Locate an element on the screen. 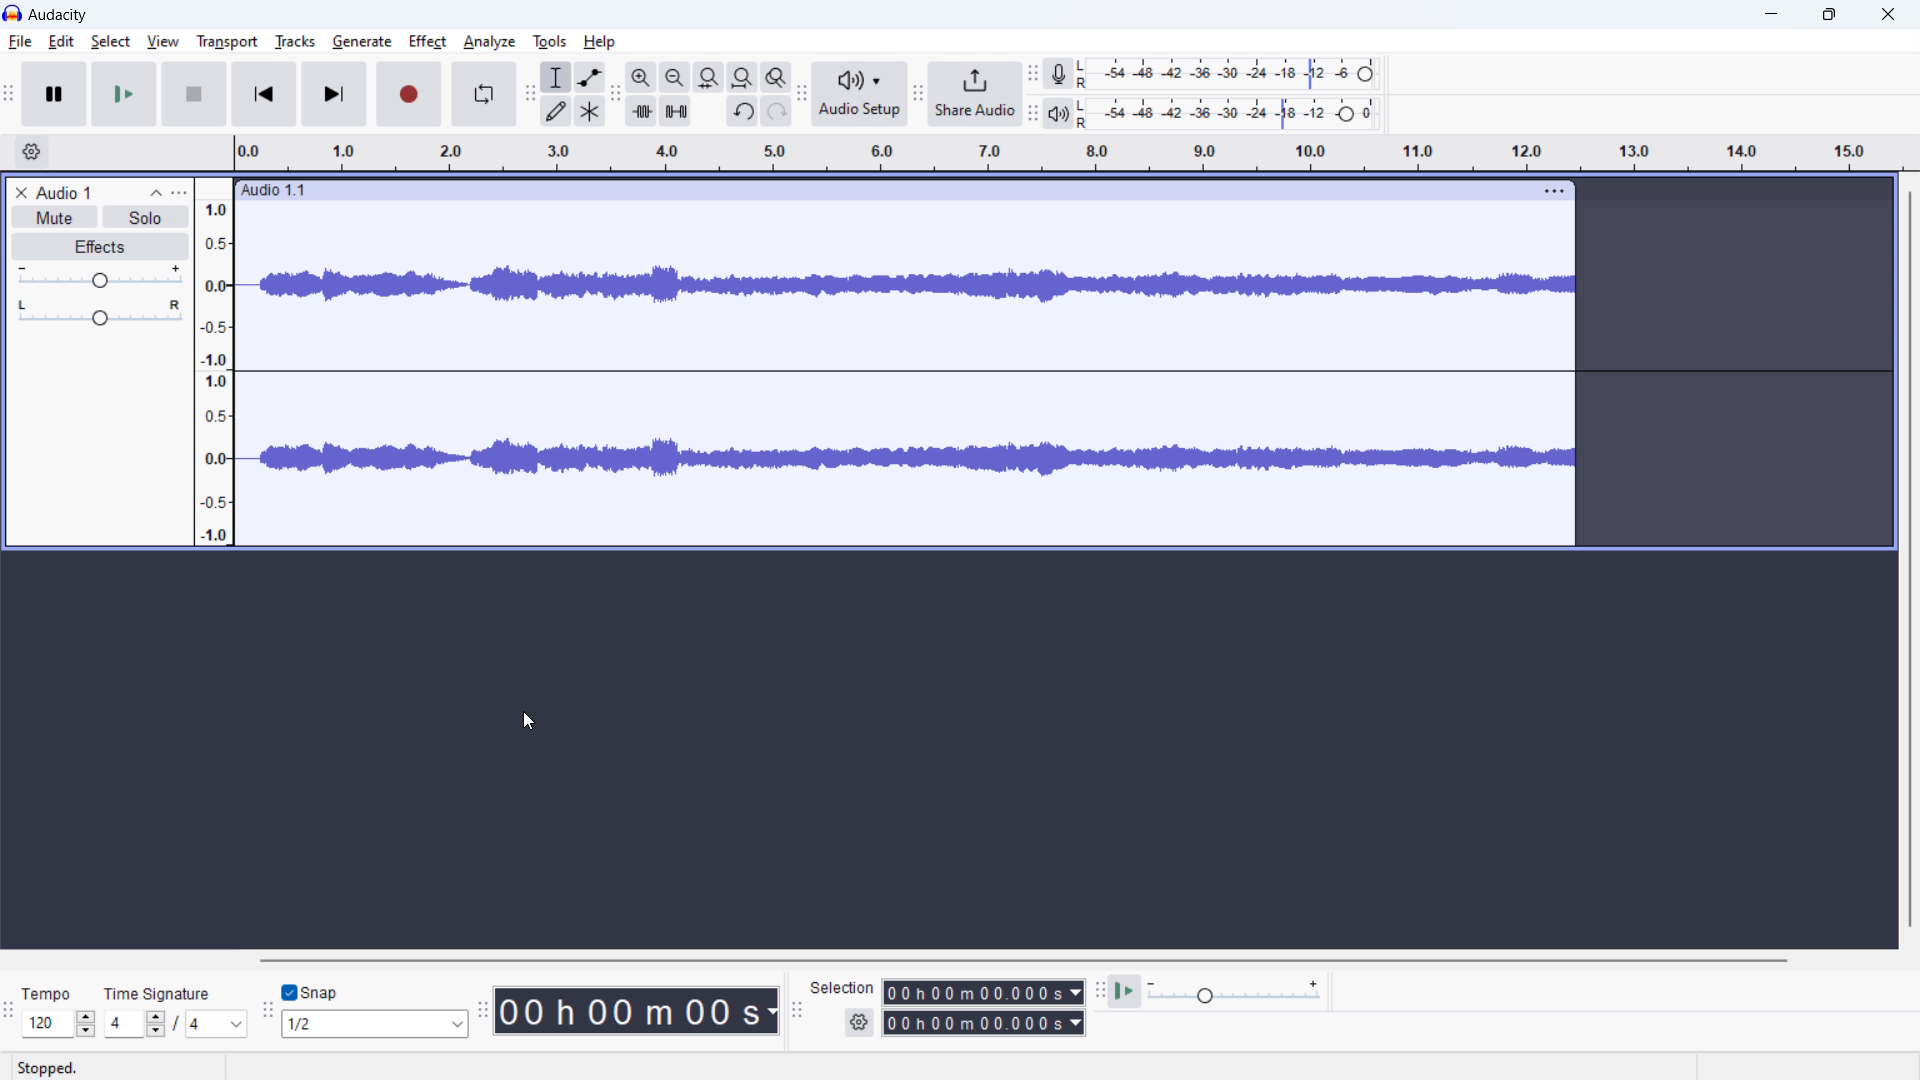  mute is located at coordinates (55, 217).